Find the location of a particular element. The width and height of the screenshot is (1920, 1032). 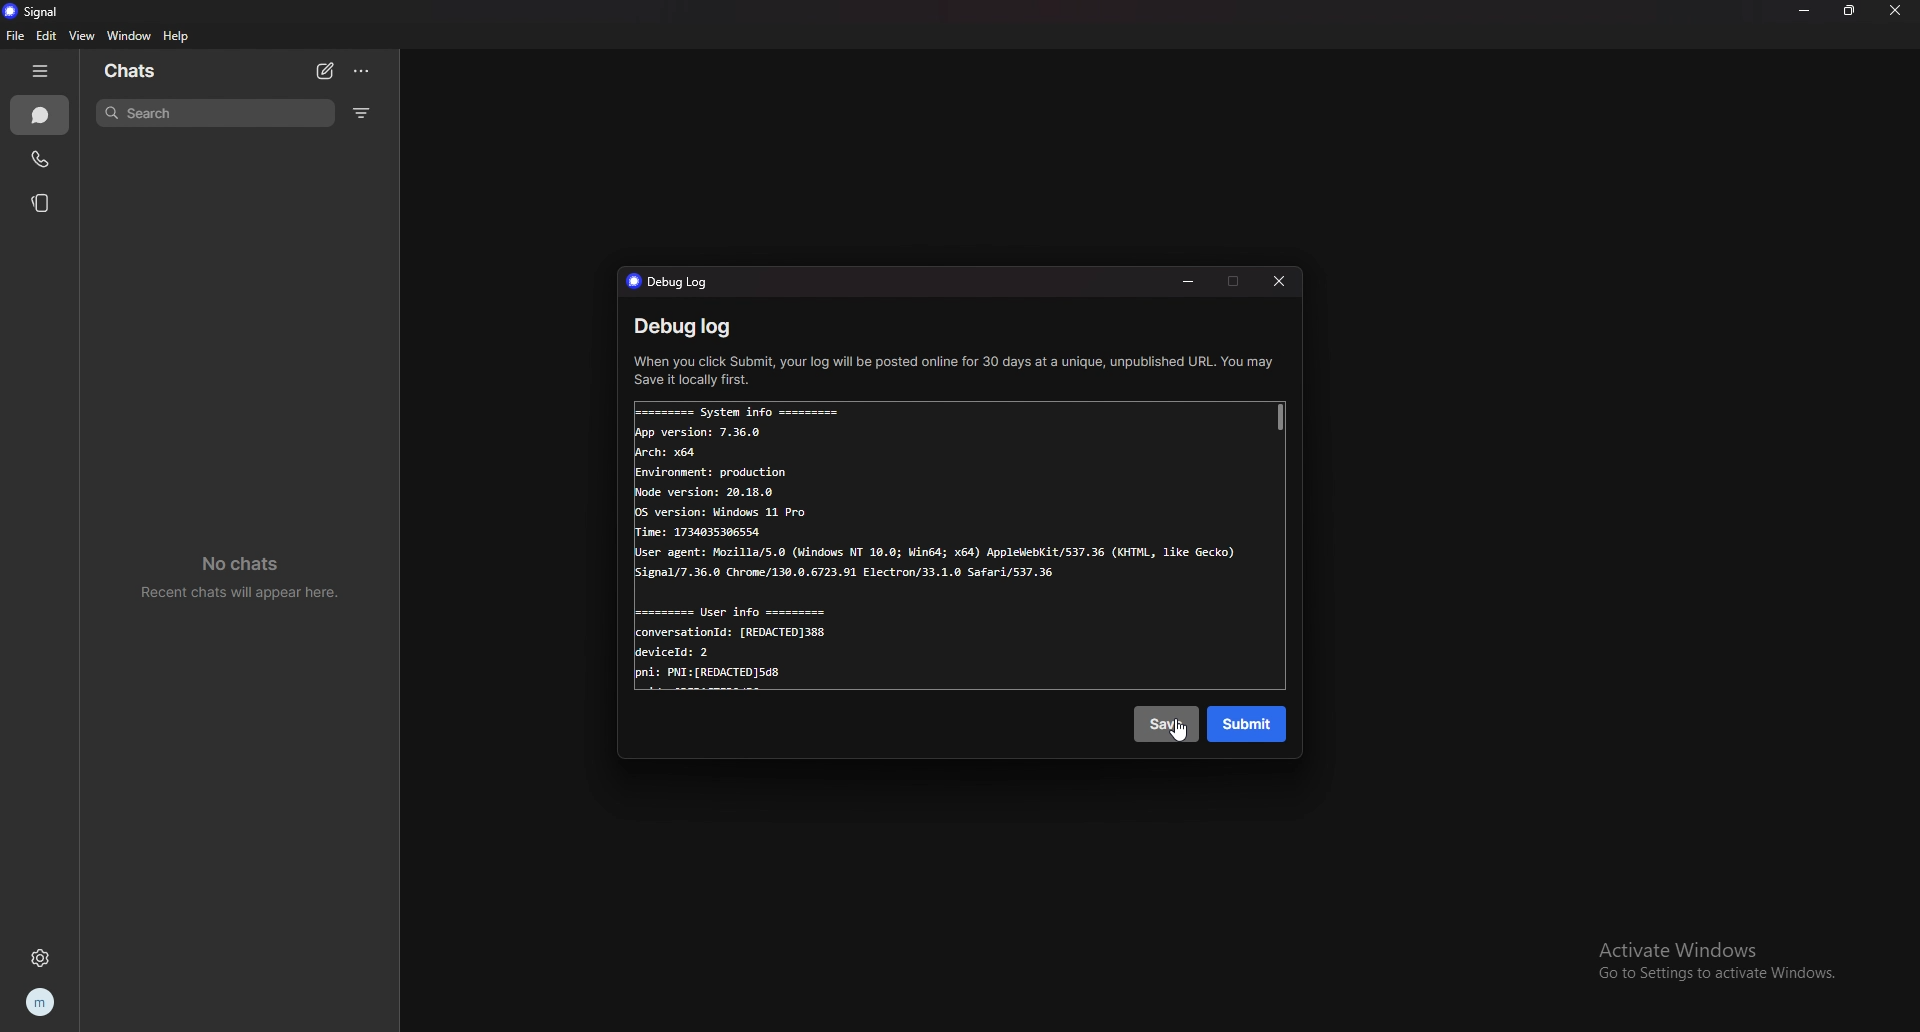

chats is located at coordinates (40, 116).